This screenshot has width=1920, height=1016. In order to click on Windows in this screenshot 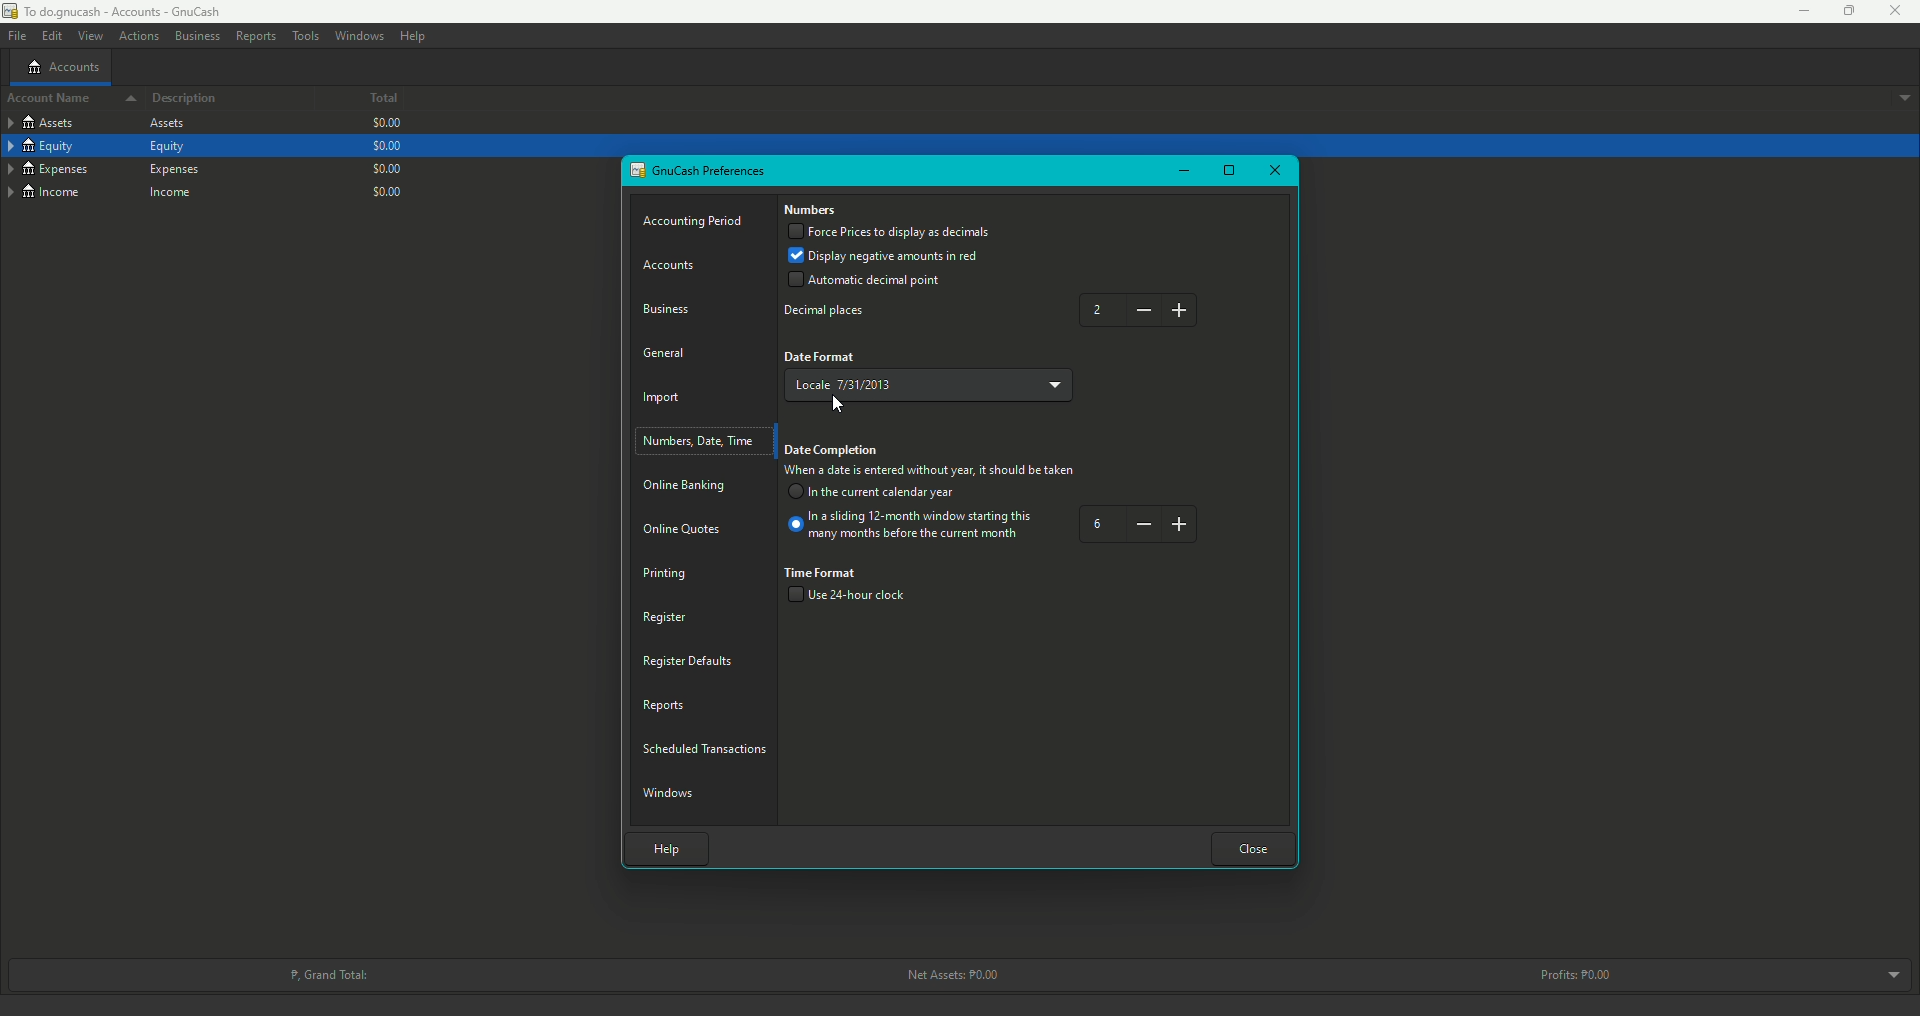, I will do `click(672, 791)`.